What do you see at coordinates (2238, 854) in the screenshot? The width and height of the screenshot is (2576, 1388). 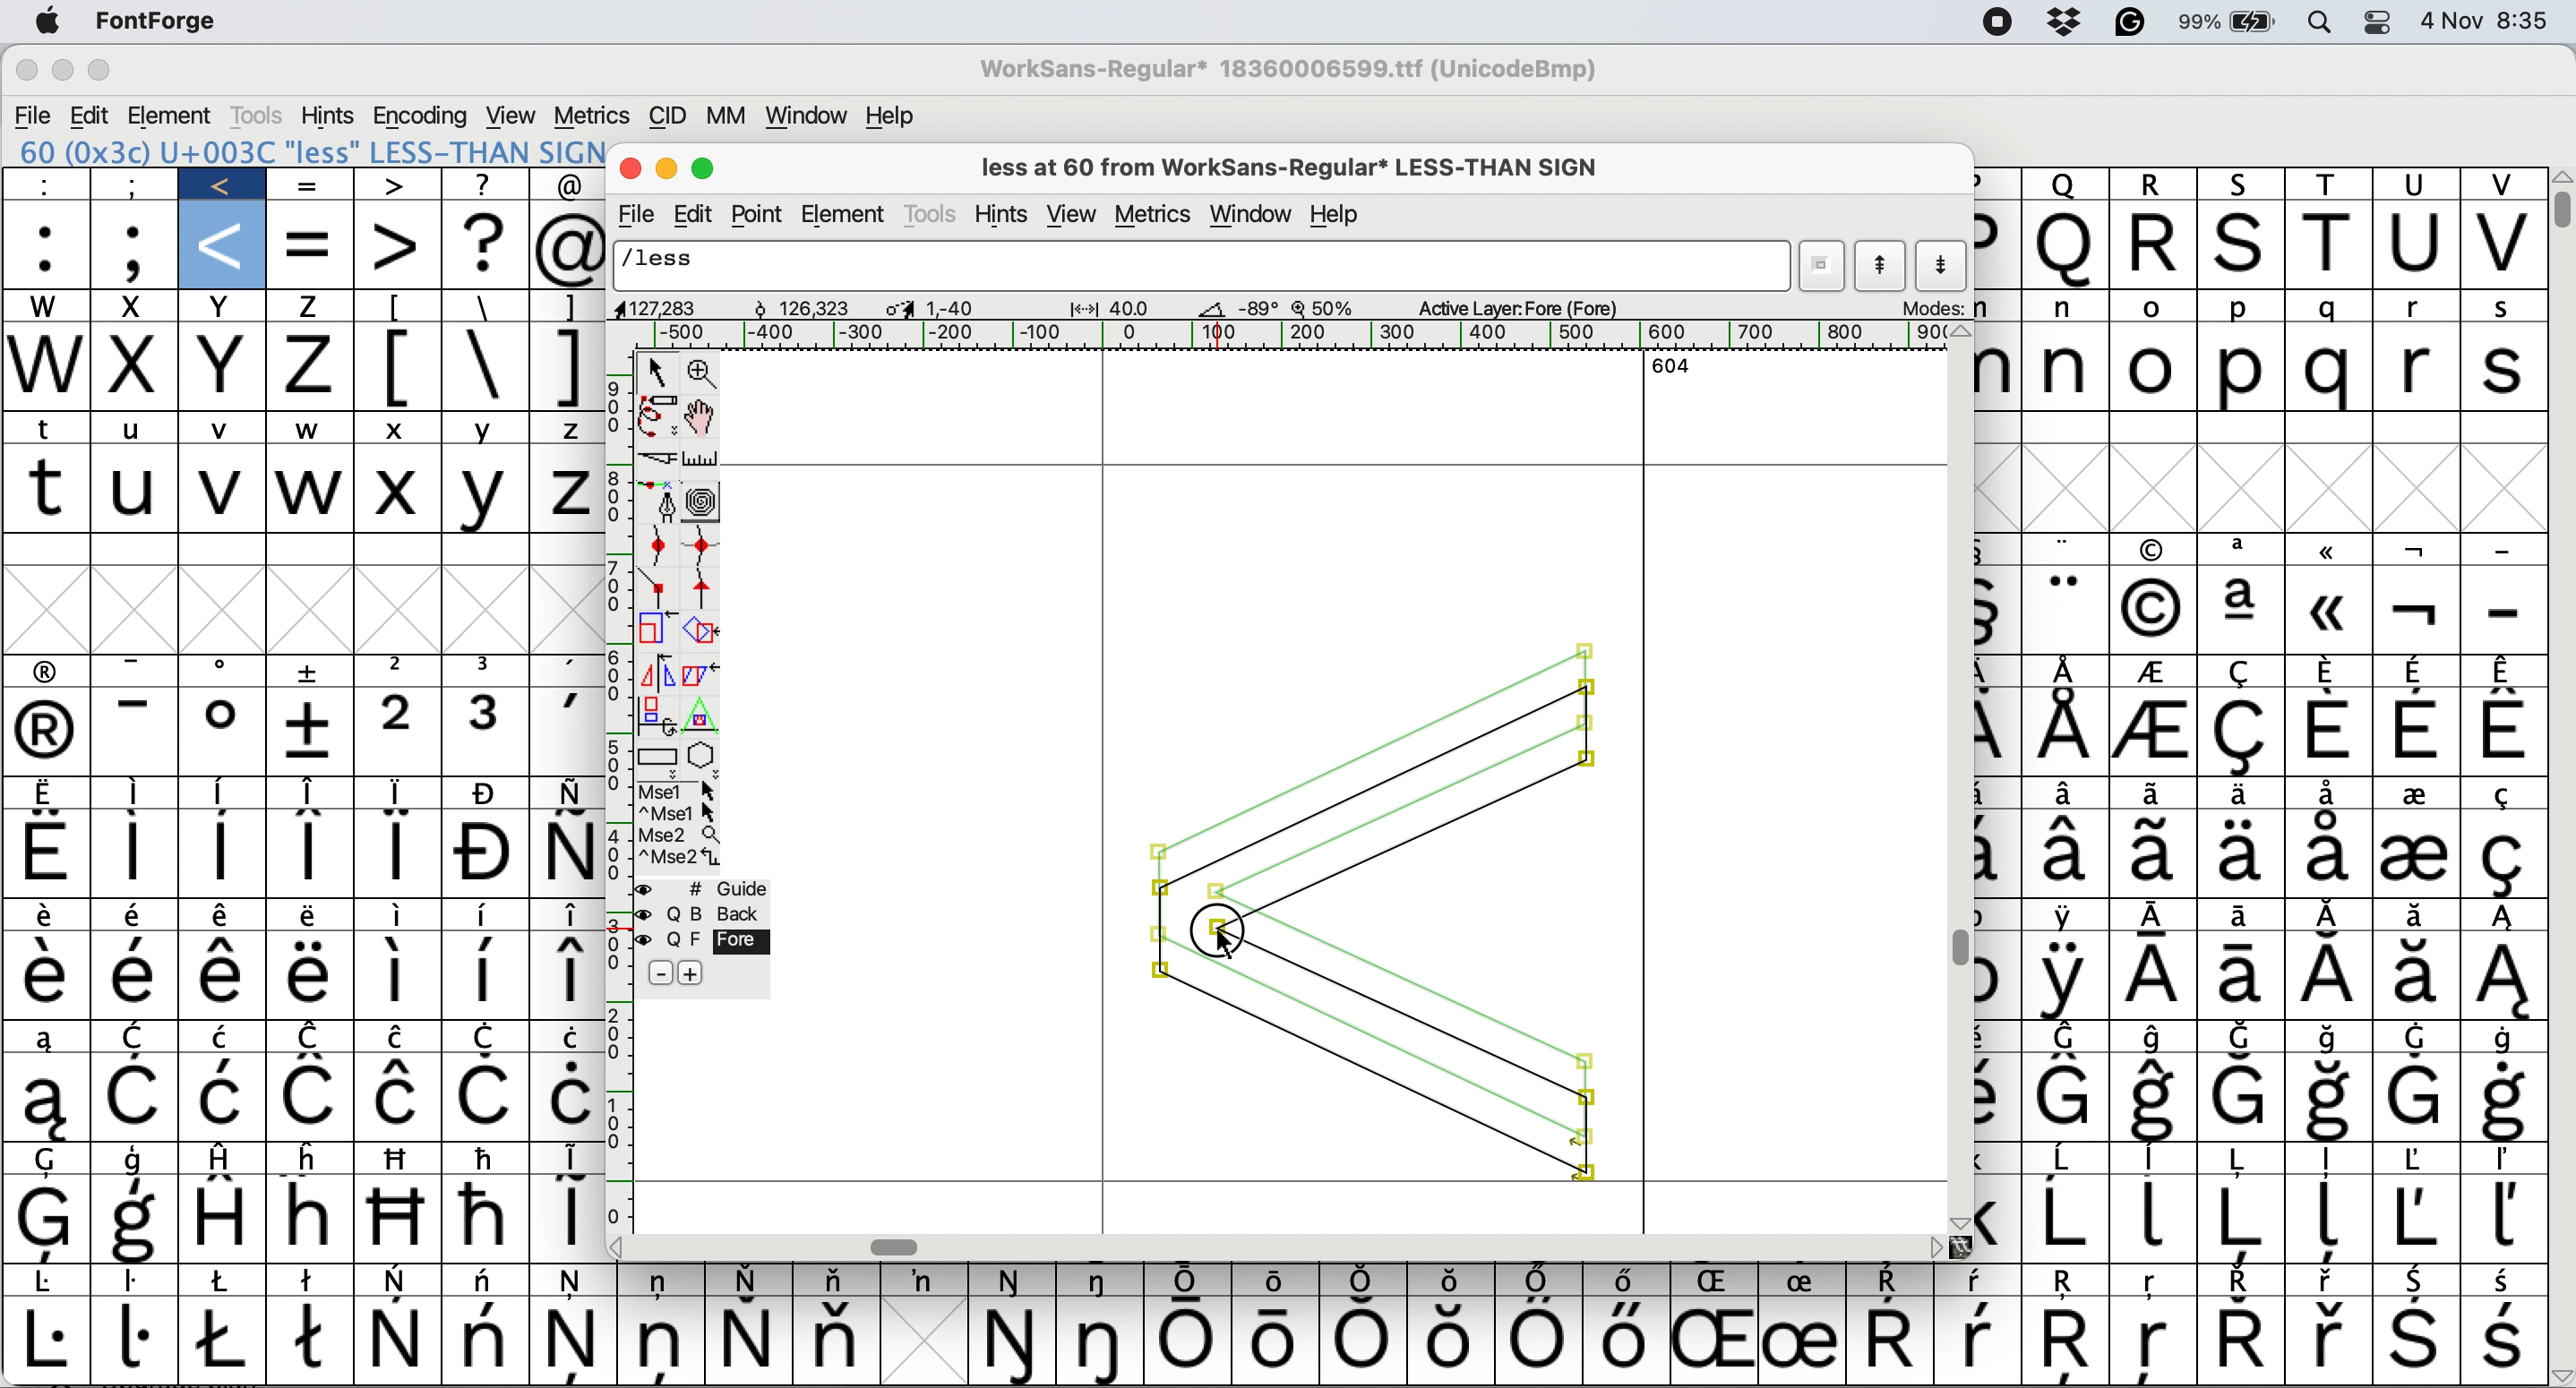 I see `Symbol` at bounding box center [2238, 854].